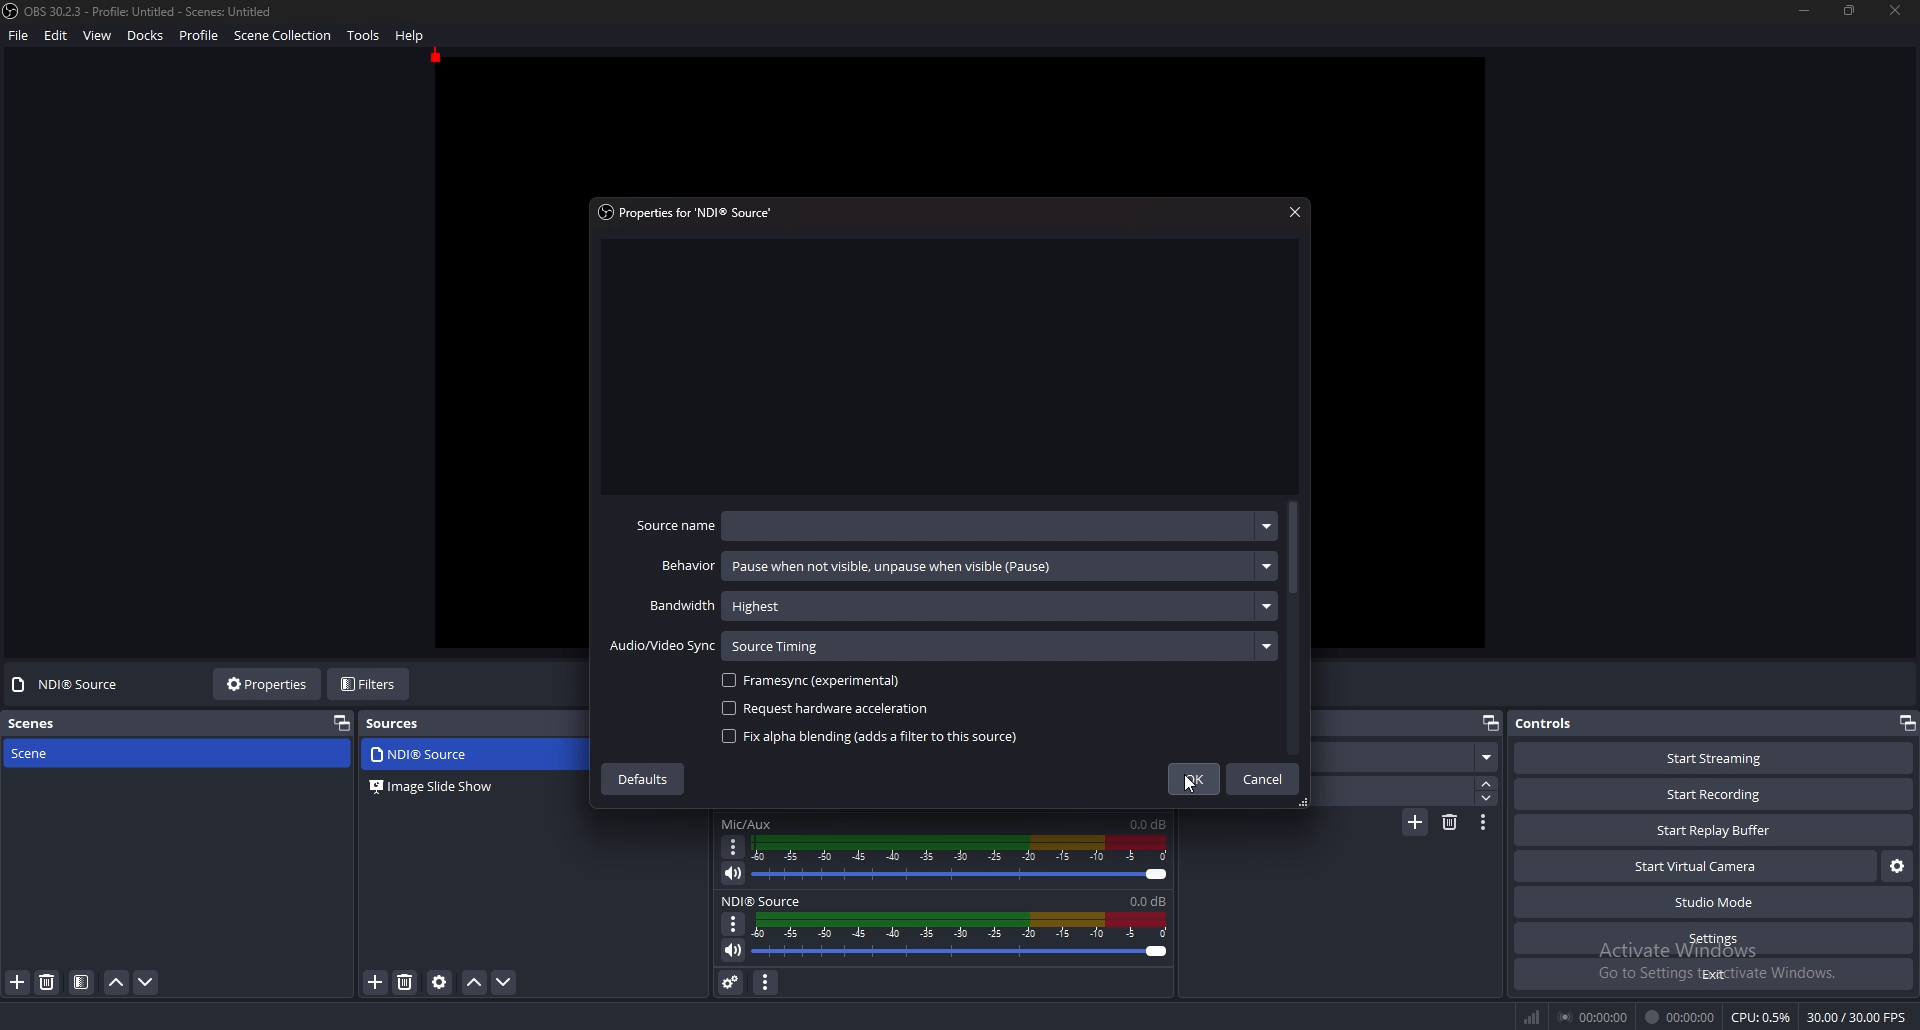 The image size is (1920, 1030). What do you see at coordinates (1714, 759) in the screenshot?
I see `start streaming` at bounding box center [1714, 759].